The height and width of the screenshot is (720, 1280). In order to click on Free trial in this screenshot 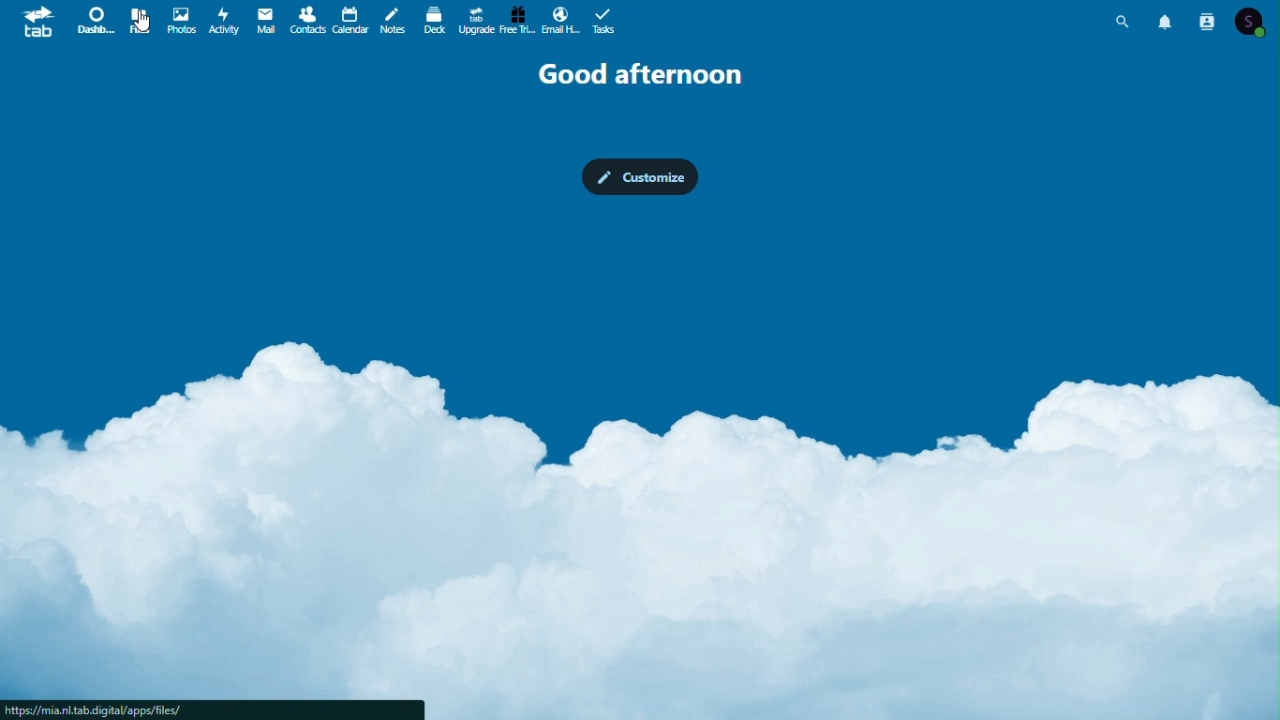, I will do `click(518, 22)`.